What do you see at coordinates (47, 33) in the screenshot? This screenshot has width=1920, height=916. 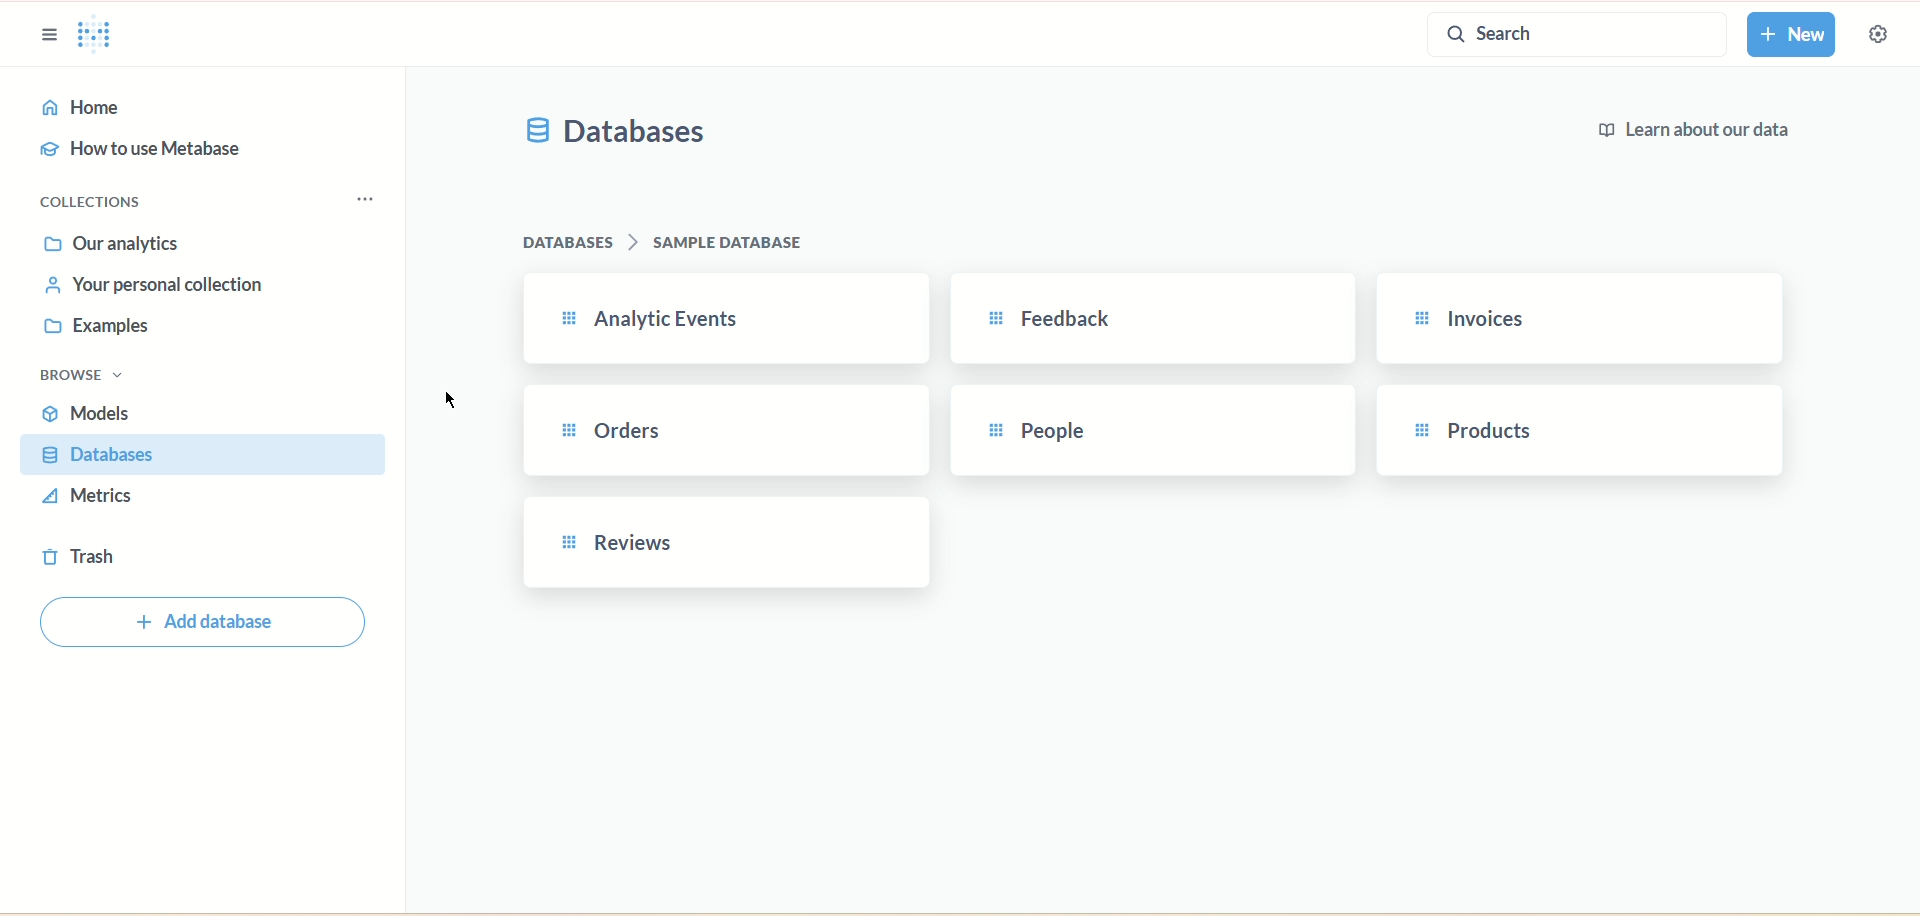 I see `sidebar` at bounding box center [47, 33].